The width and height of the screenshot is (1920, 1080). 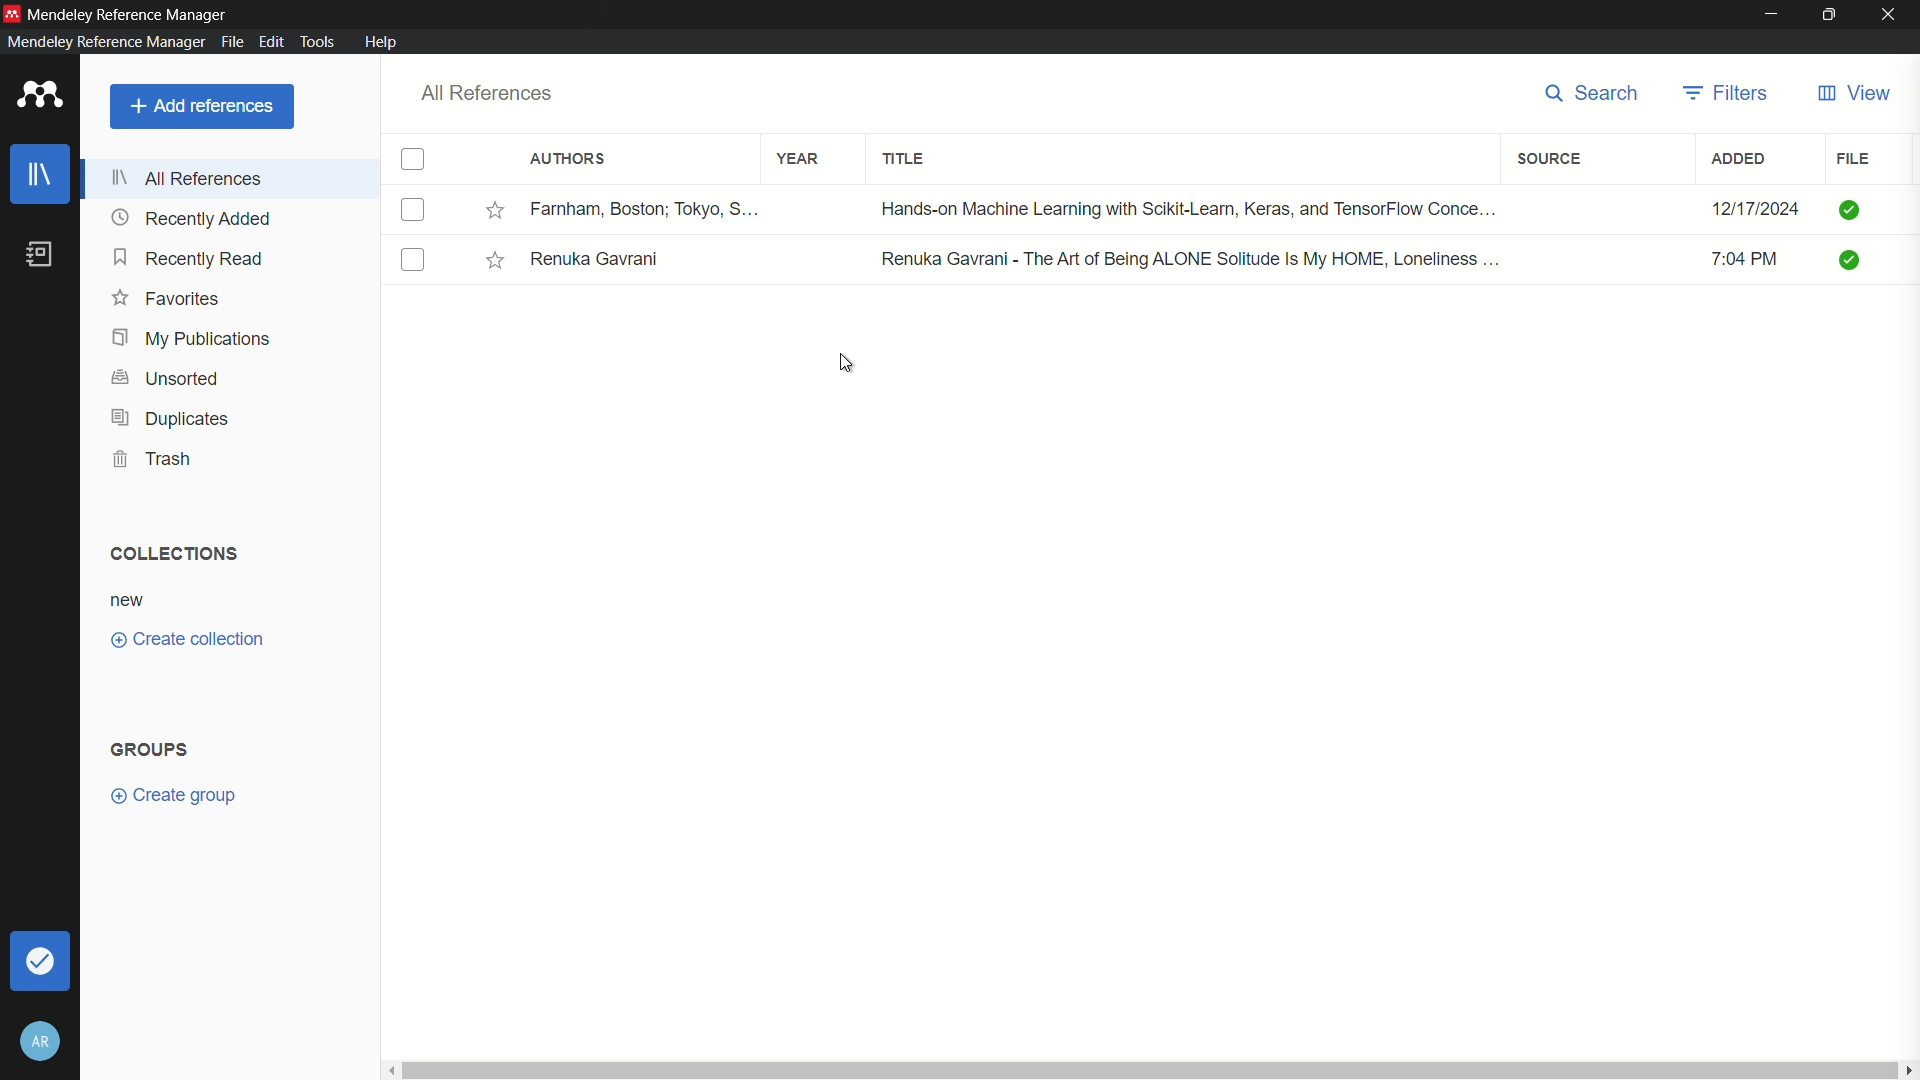 What do you see at coordinates (904, 157) in the screenshot?
I see `title` at bounding box center [904, 157].